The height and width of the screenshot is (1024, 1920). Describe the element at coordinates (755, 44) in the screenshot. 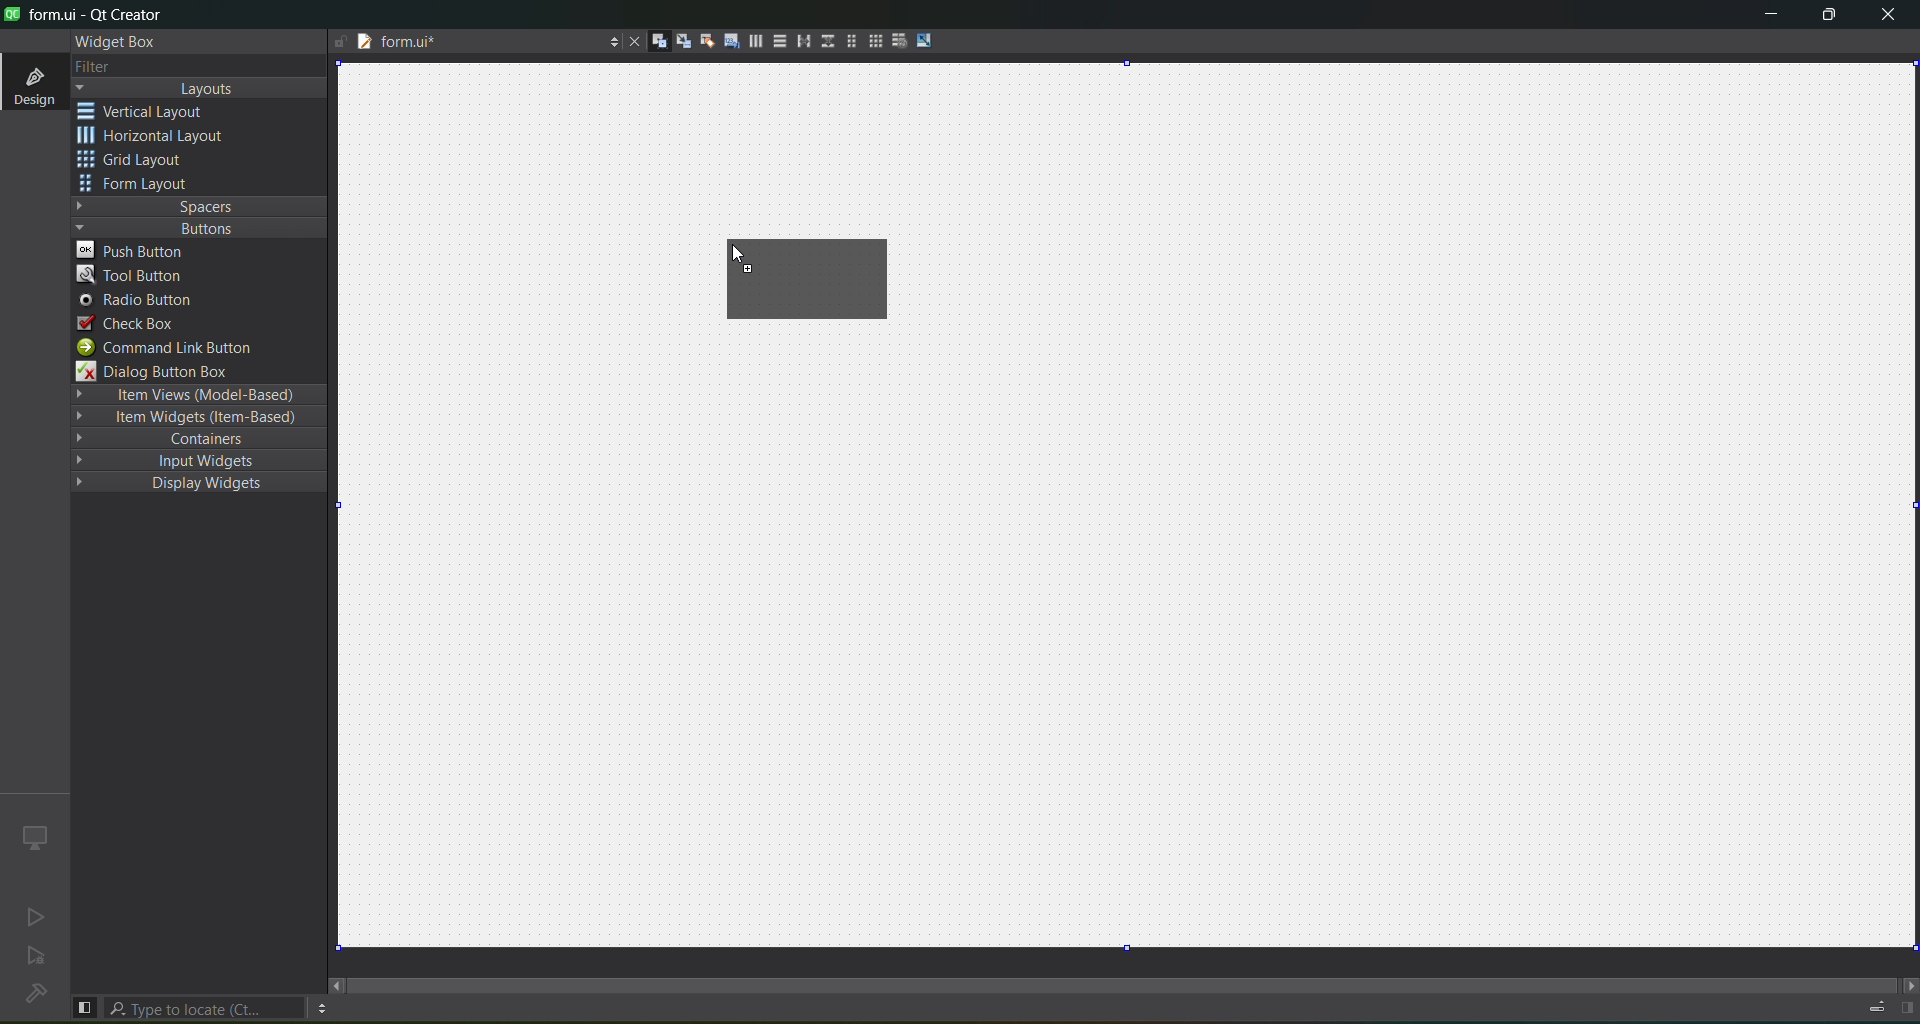

I see `horizontal layoutt` at that location.